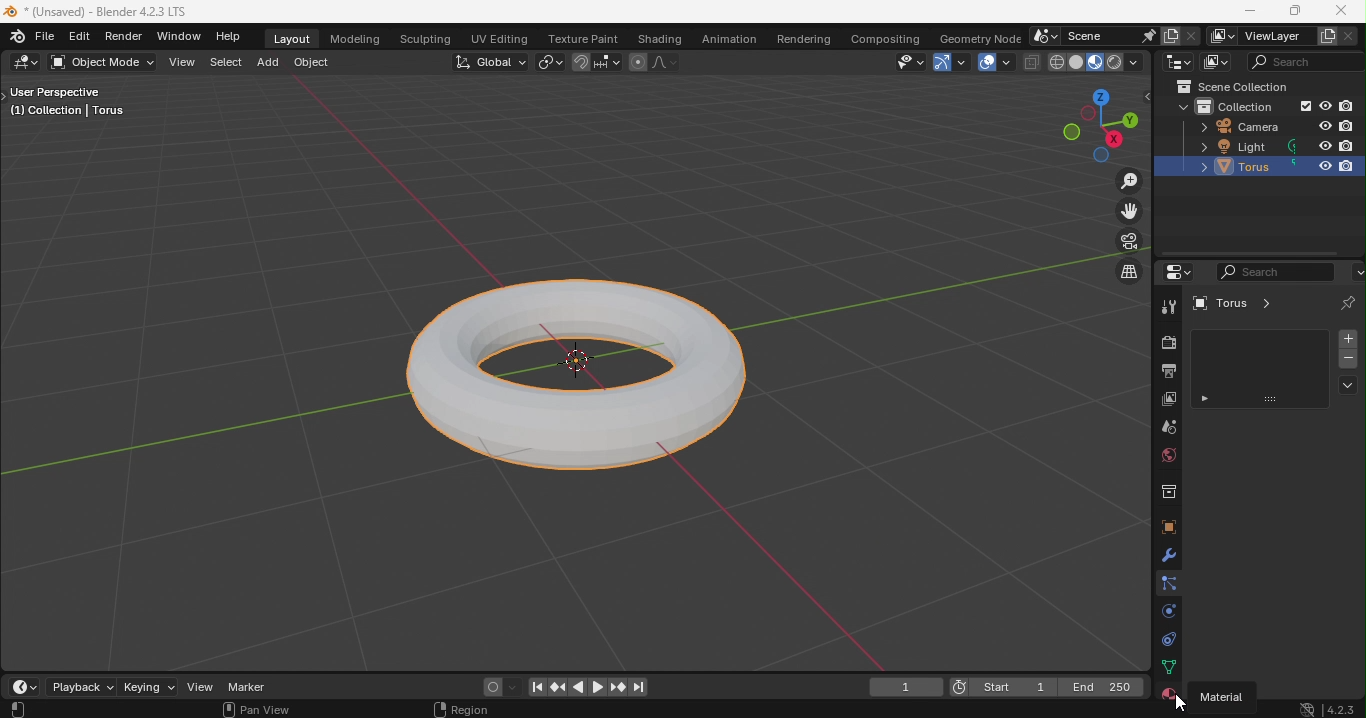  Describe the element at coordinates (312, 63) in the screenshot. I see `Object` at that location.